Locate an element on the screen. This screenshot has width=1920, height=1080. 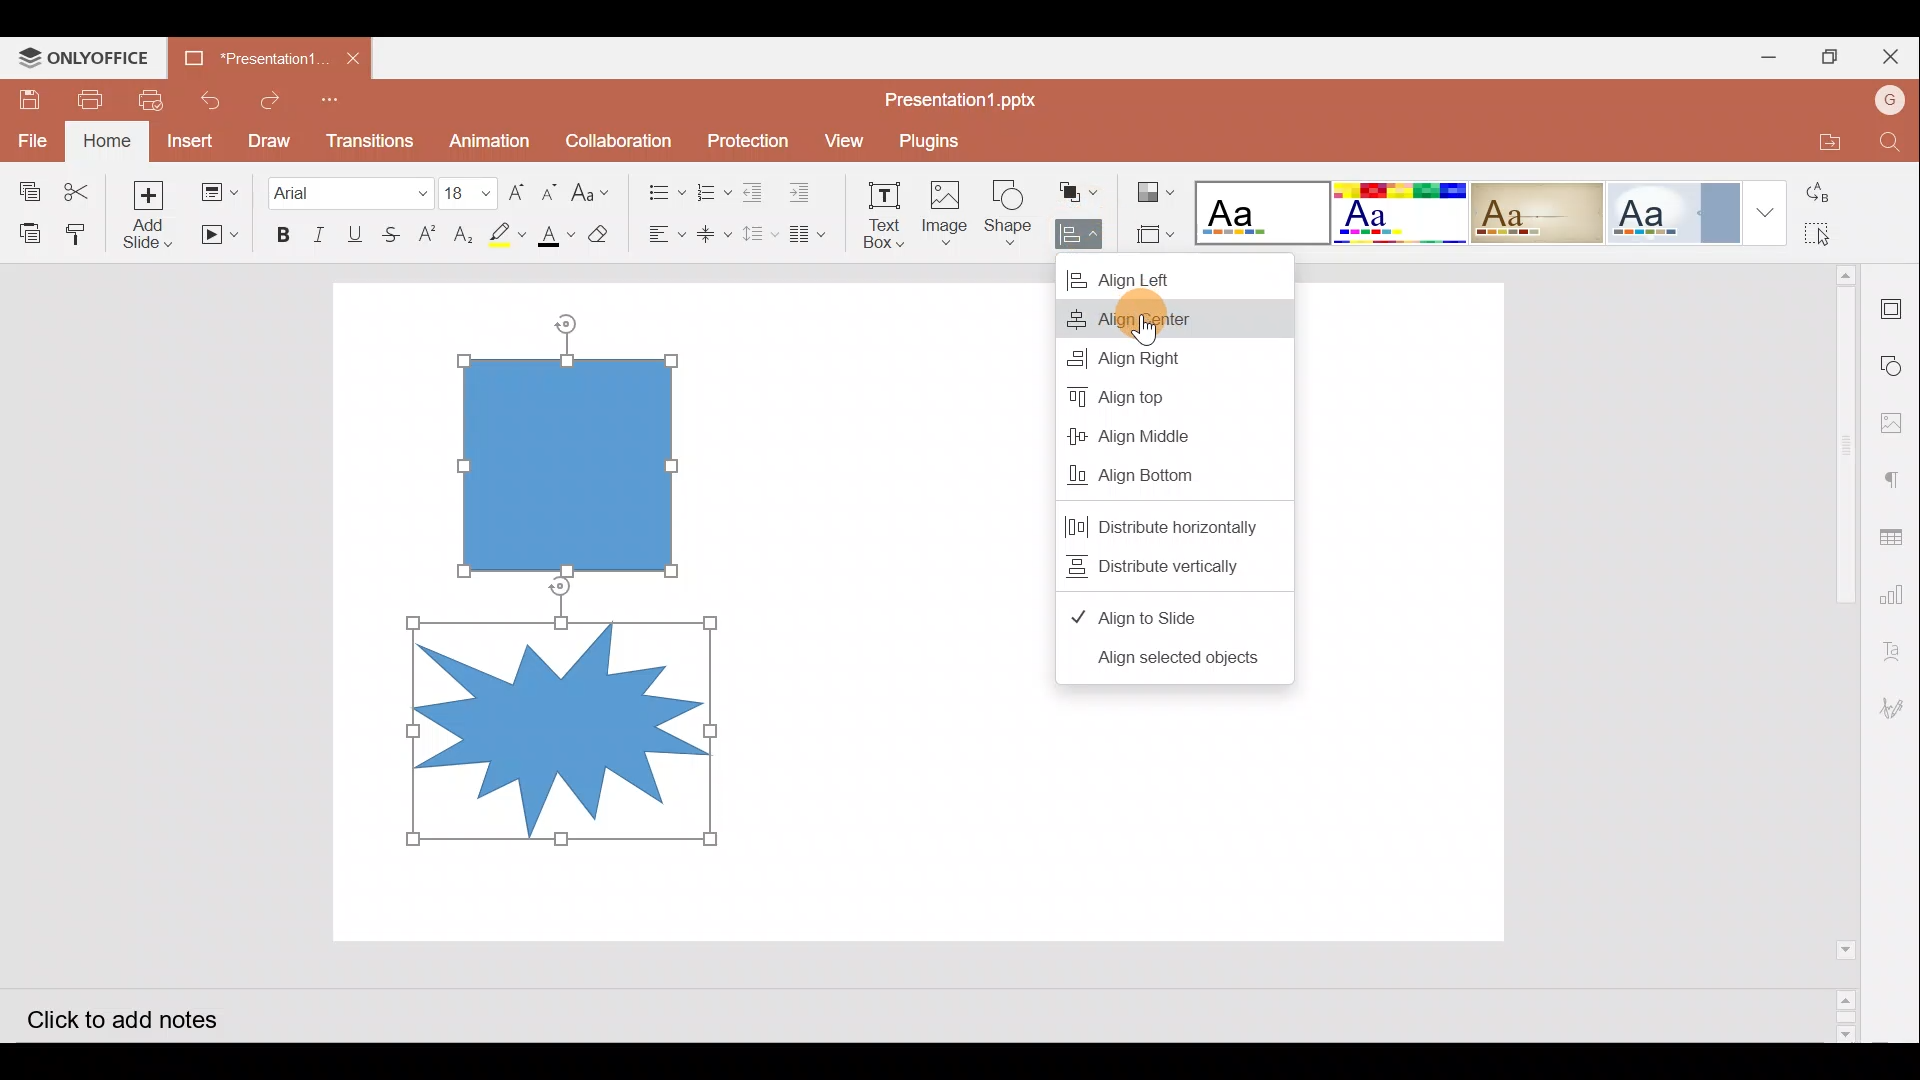
Superscript is located at coordinates (428, 235).